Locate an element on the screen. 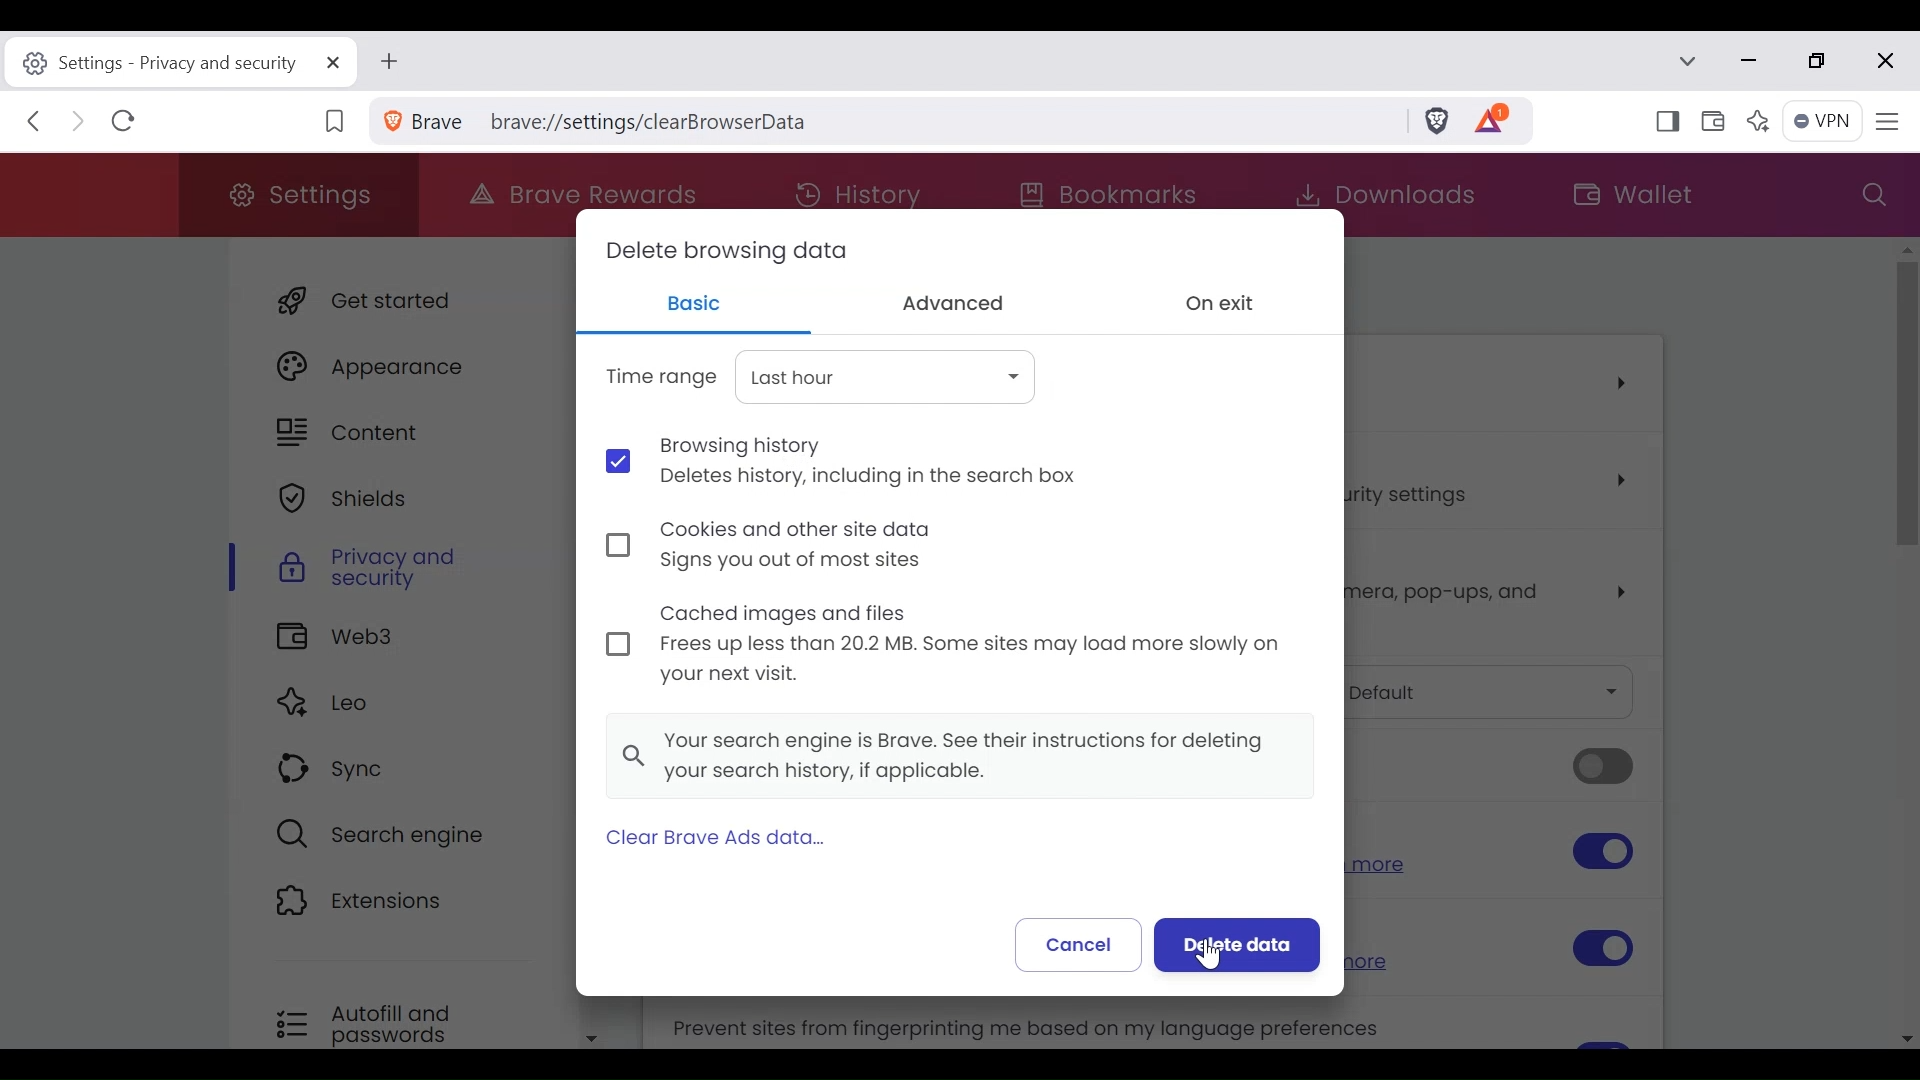  close is located at coordinates (1885, 63).